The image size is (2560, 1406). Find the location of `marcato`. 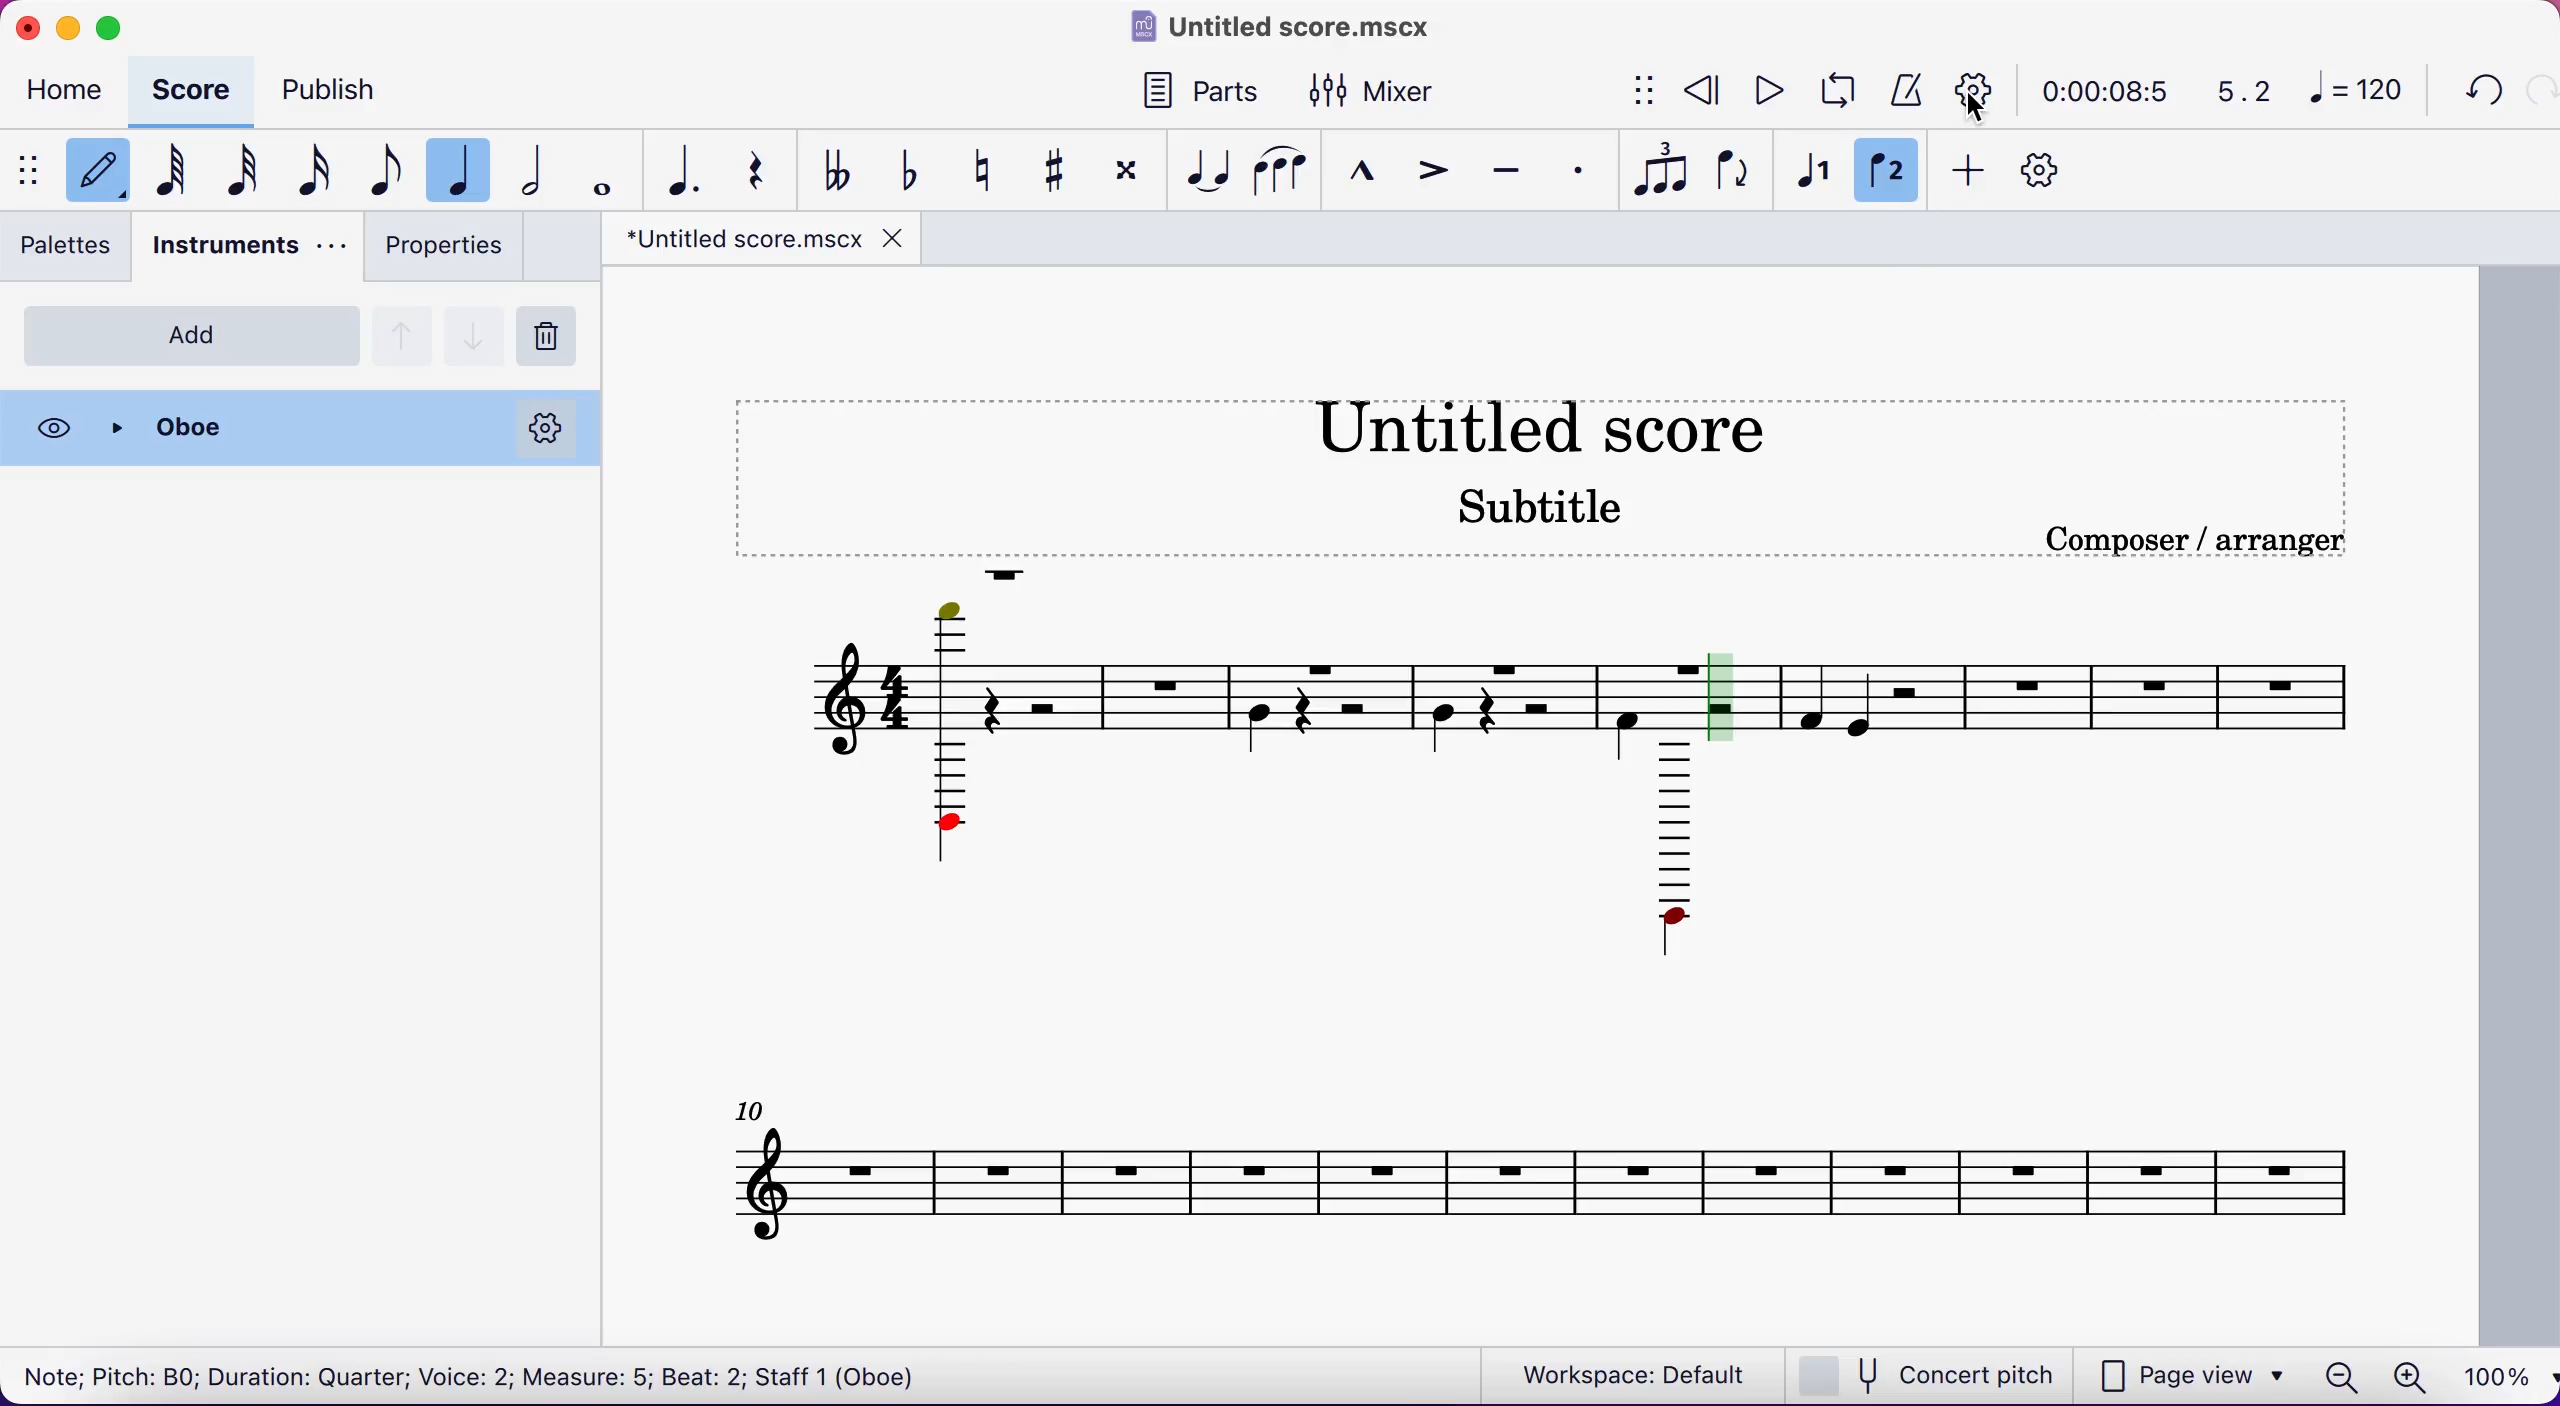

marcato is located at coordinates (1366, 173).